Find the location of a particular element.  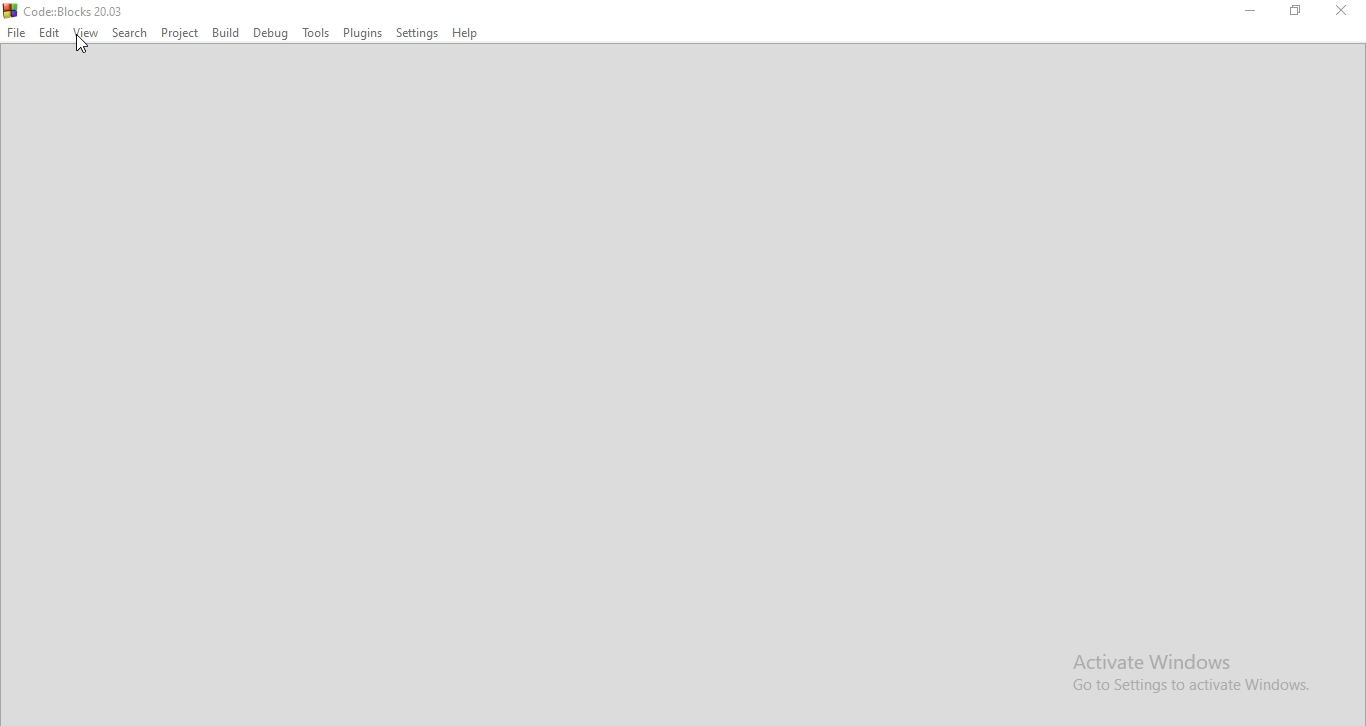

Tools  is located at coordinates (315, 32).